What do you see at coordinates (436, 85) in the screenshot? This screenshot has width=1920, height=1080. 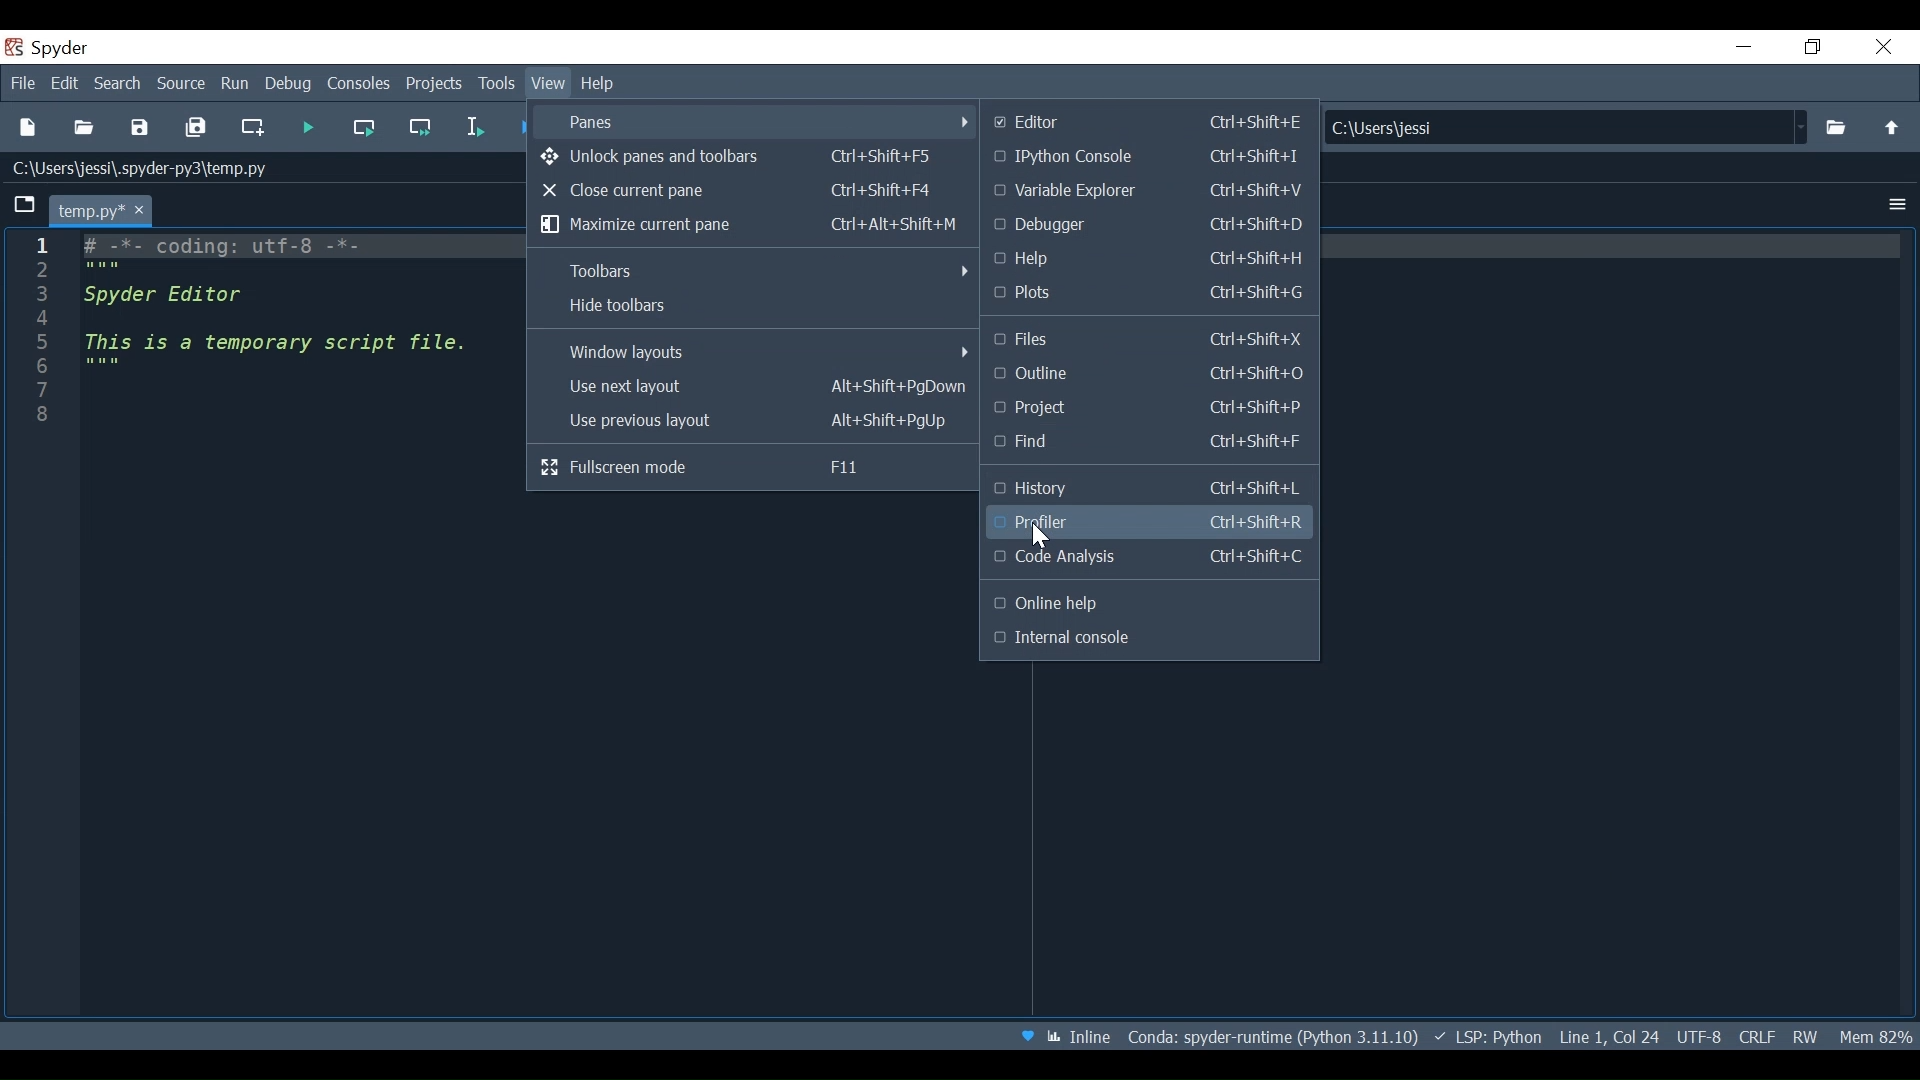 I see `Projects` at bounding box center [436, 85].